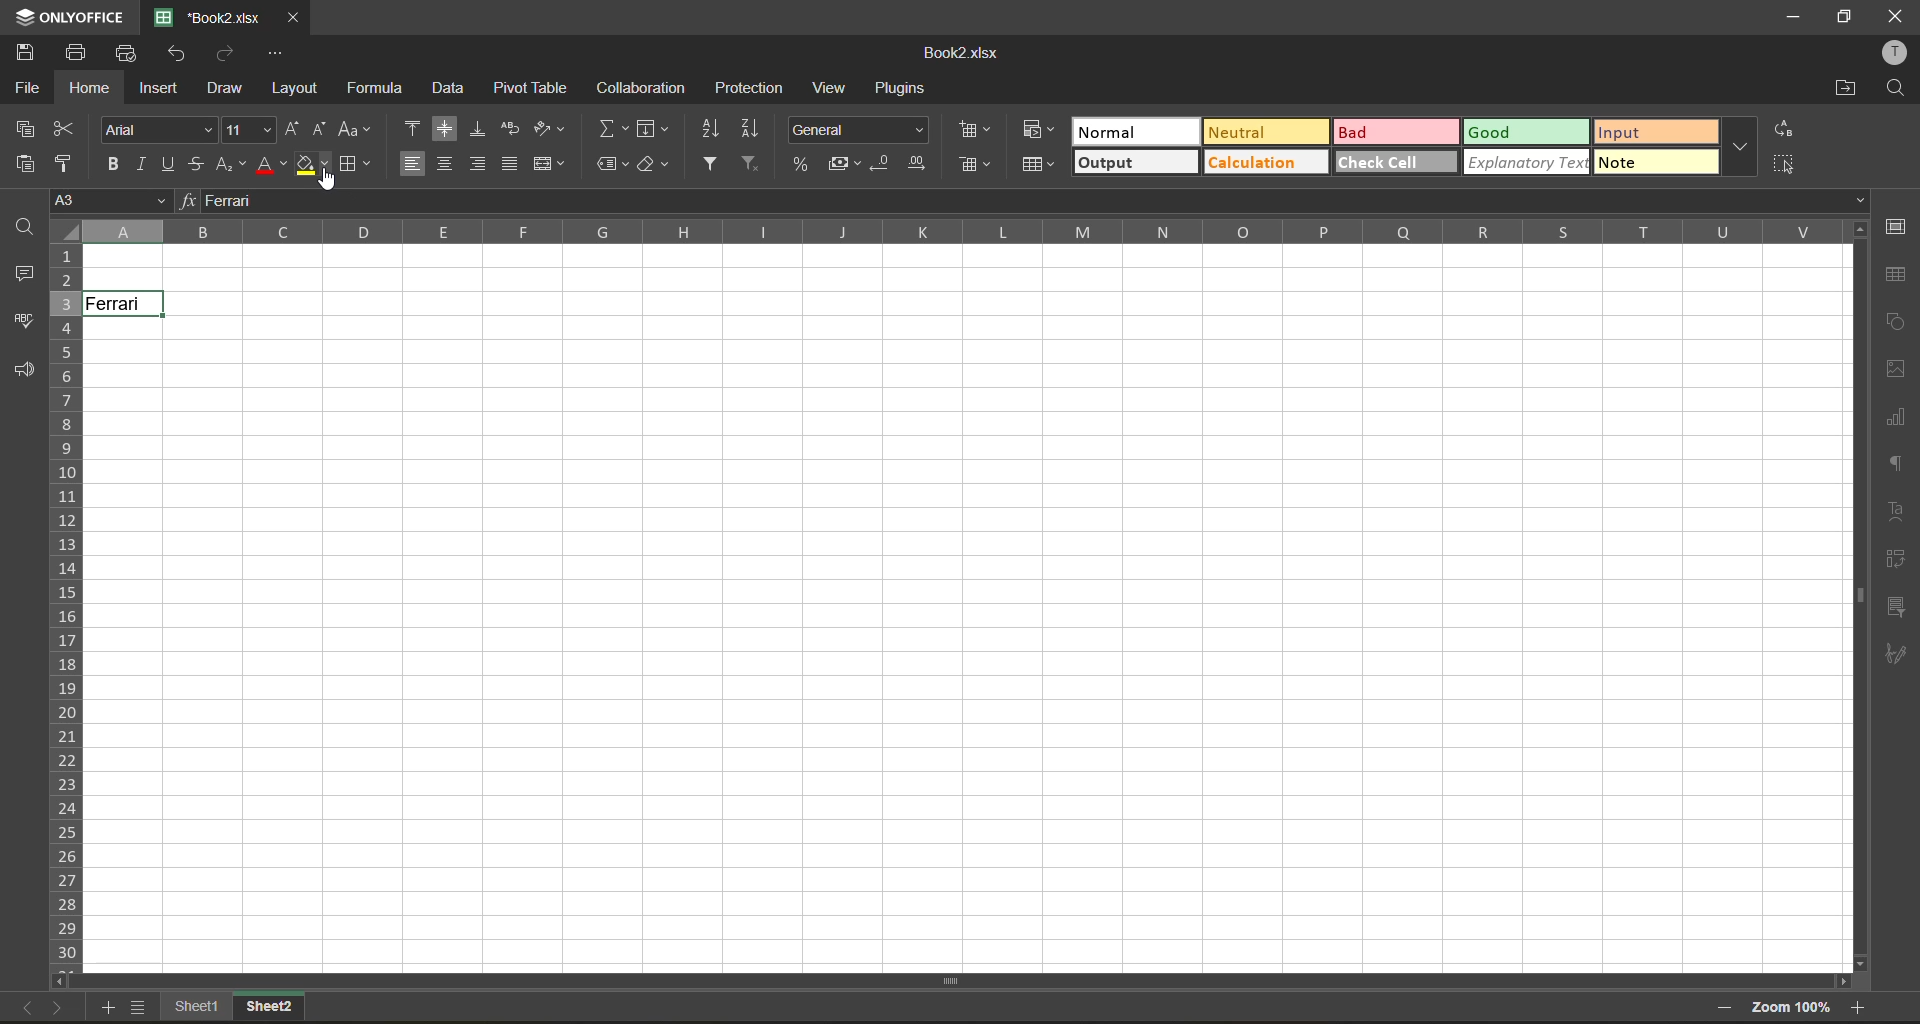  What do you see at coordinates (1525, 163) in the screenshot?
I see `explanatory text` at bounding box center [1525, 163].